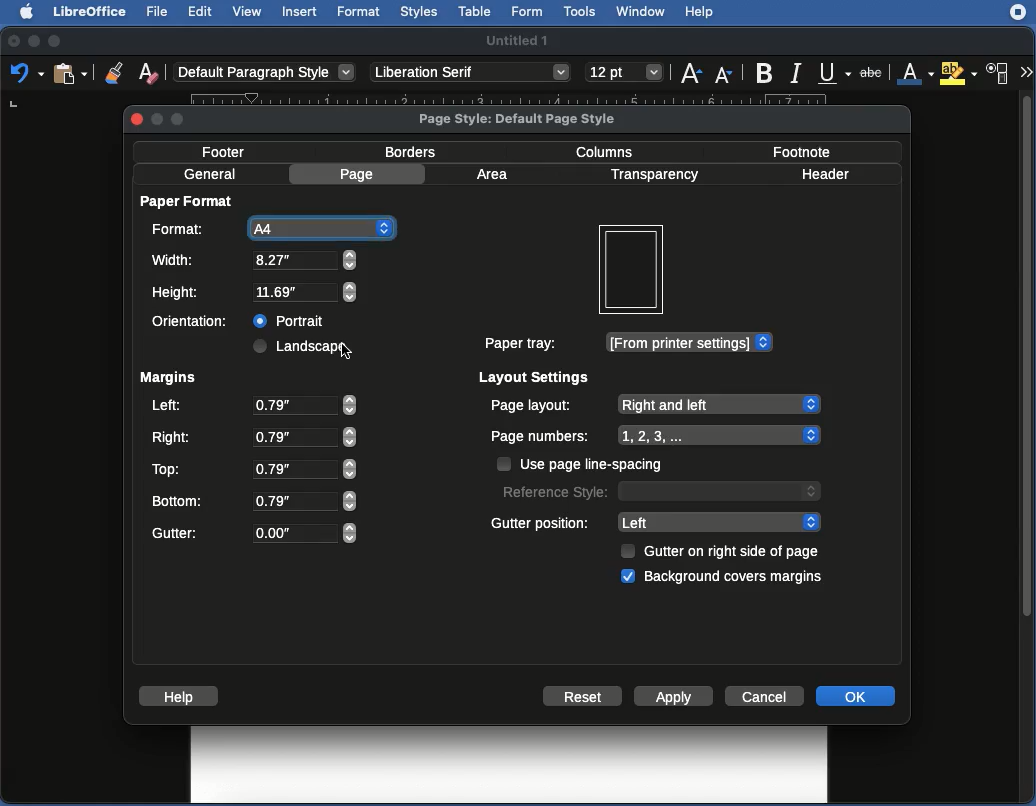 The height and width of the screenshot is (806, 1036). I want to click on 0.00", so click(304, 533).